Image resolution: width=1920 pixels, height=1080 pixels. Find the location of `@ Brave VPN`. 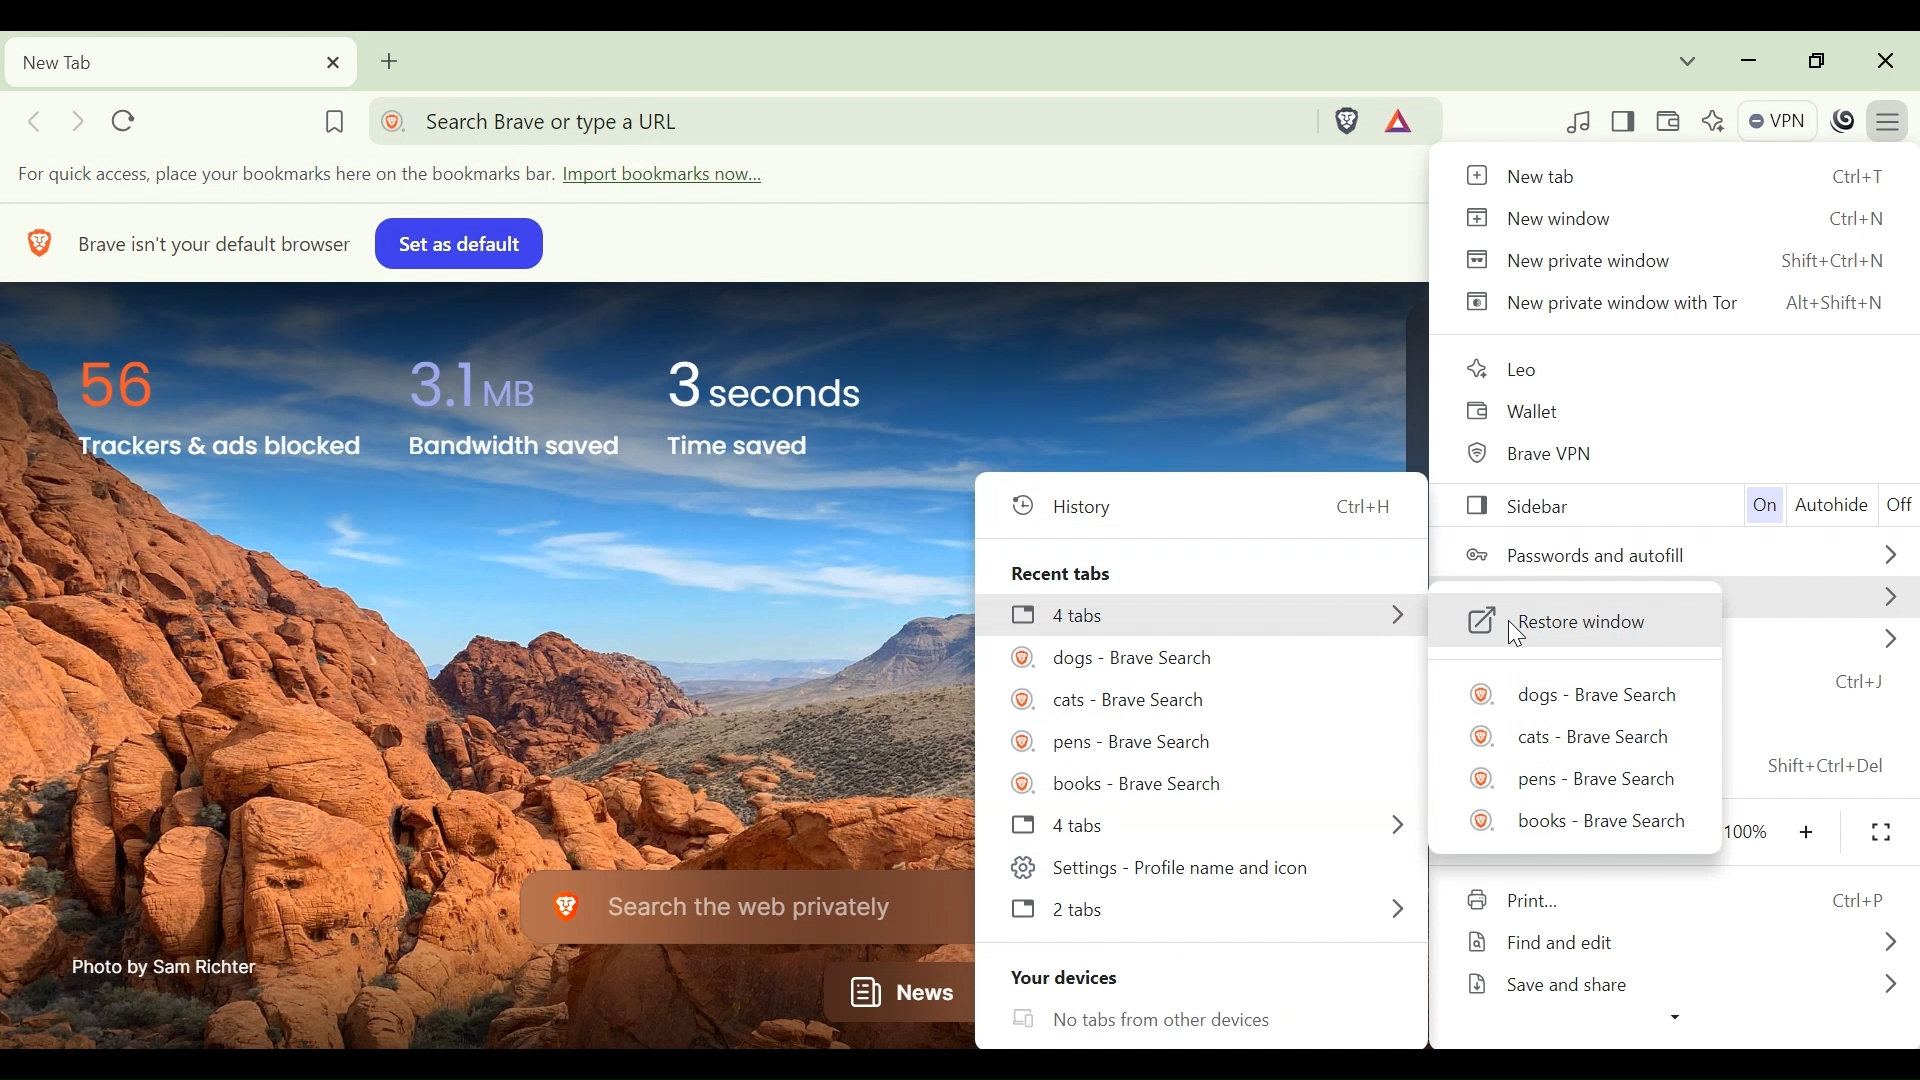

@ Brave VPN is located at coordinates (1532, 456).